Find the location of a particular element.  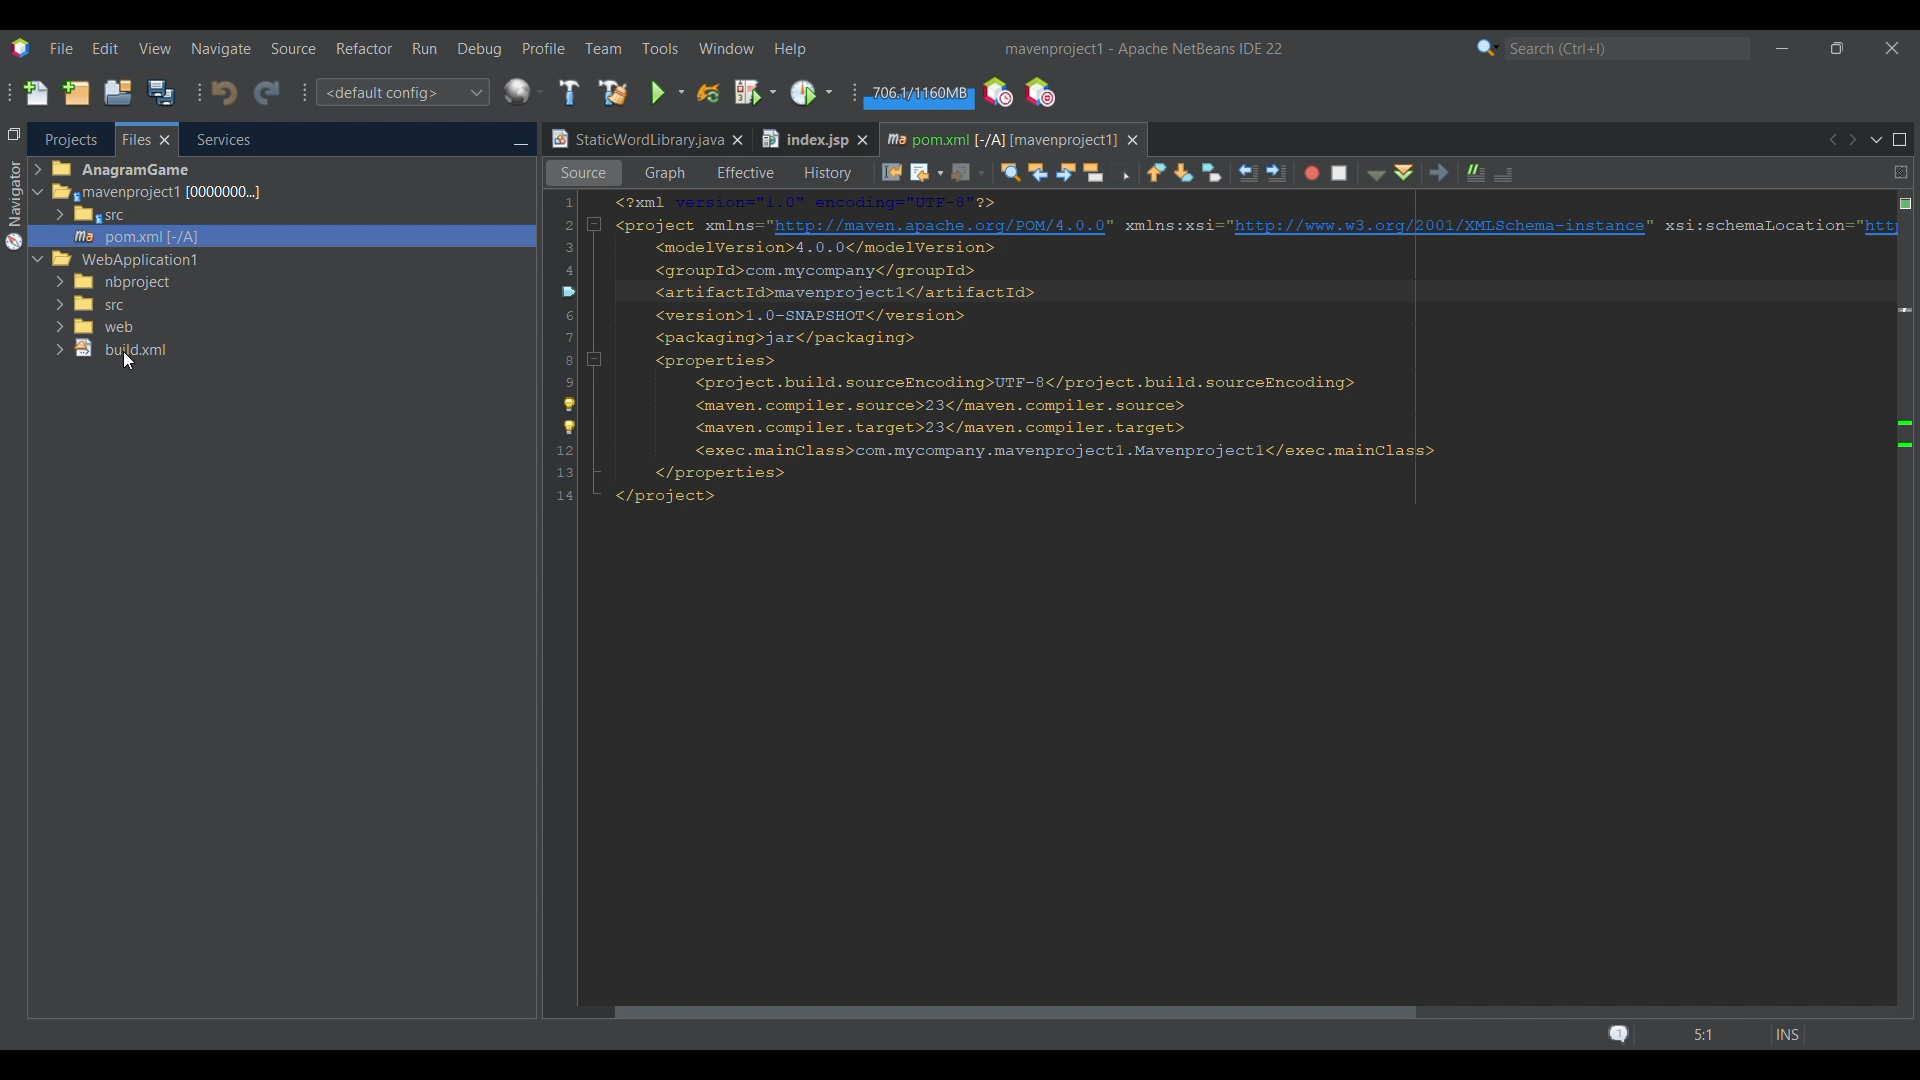

Toggle bookmark is located at coordinates (1212, 172).